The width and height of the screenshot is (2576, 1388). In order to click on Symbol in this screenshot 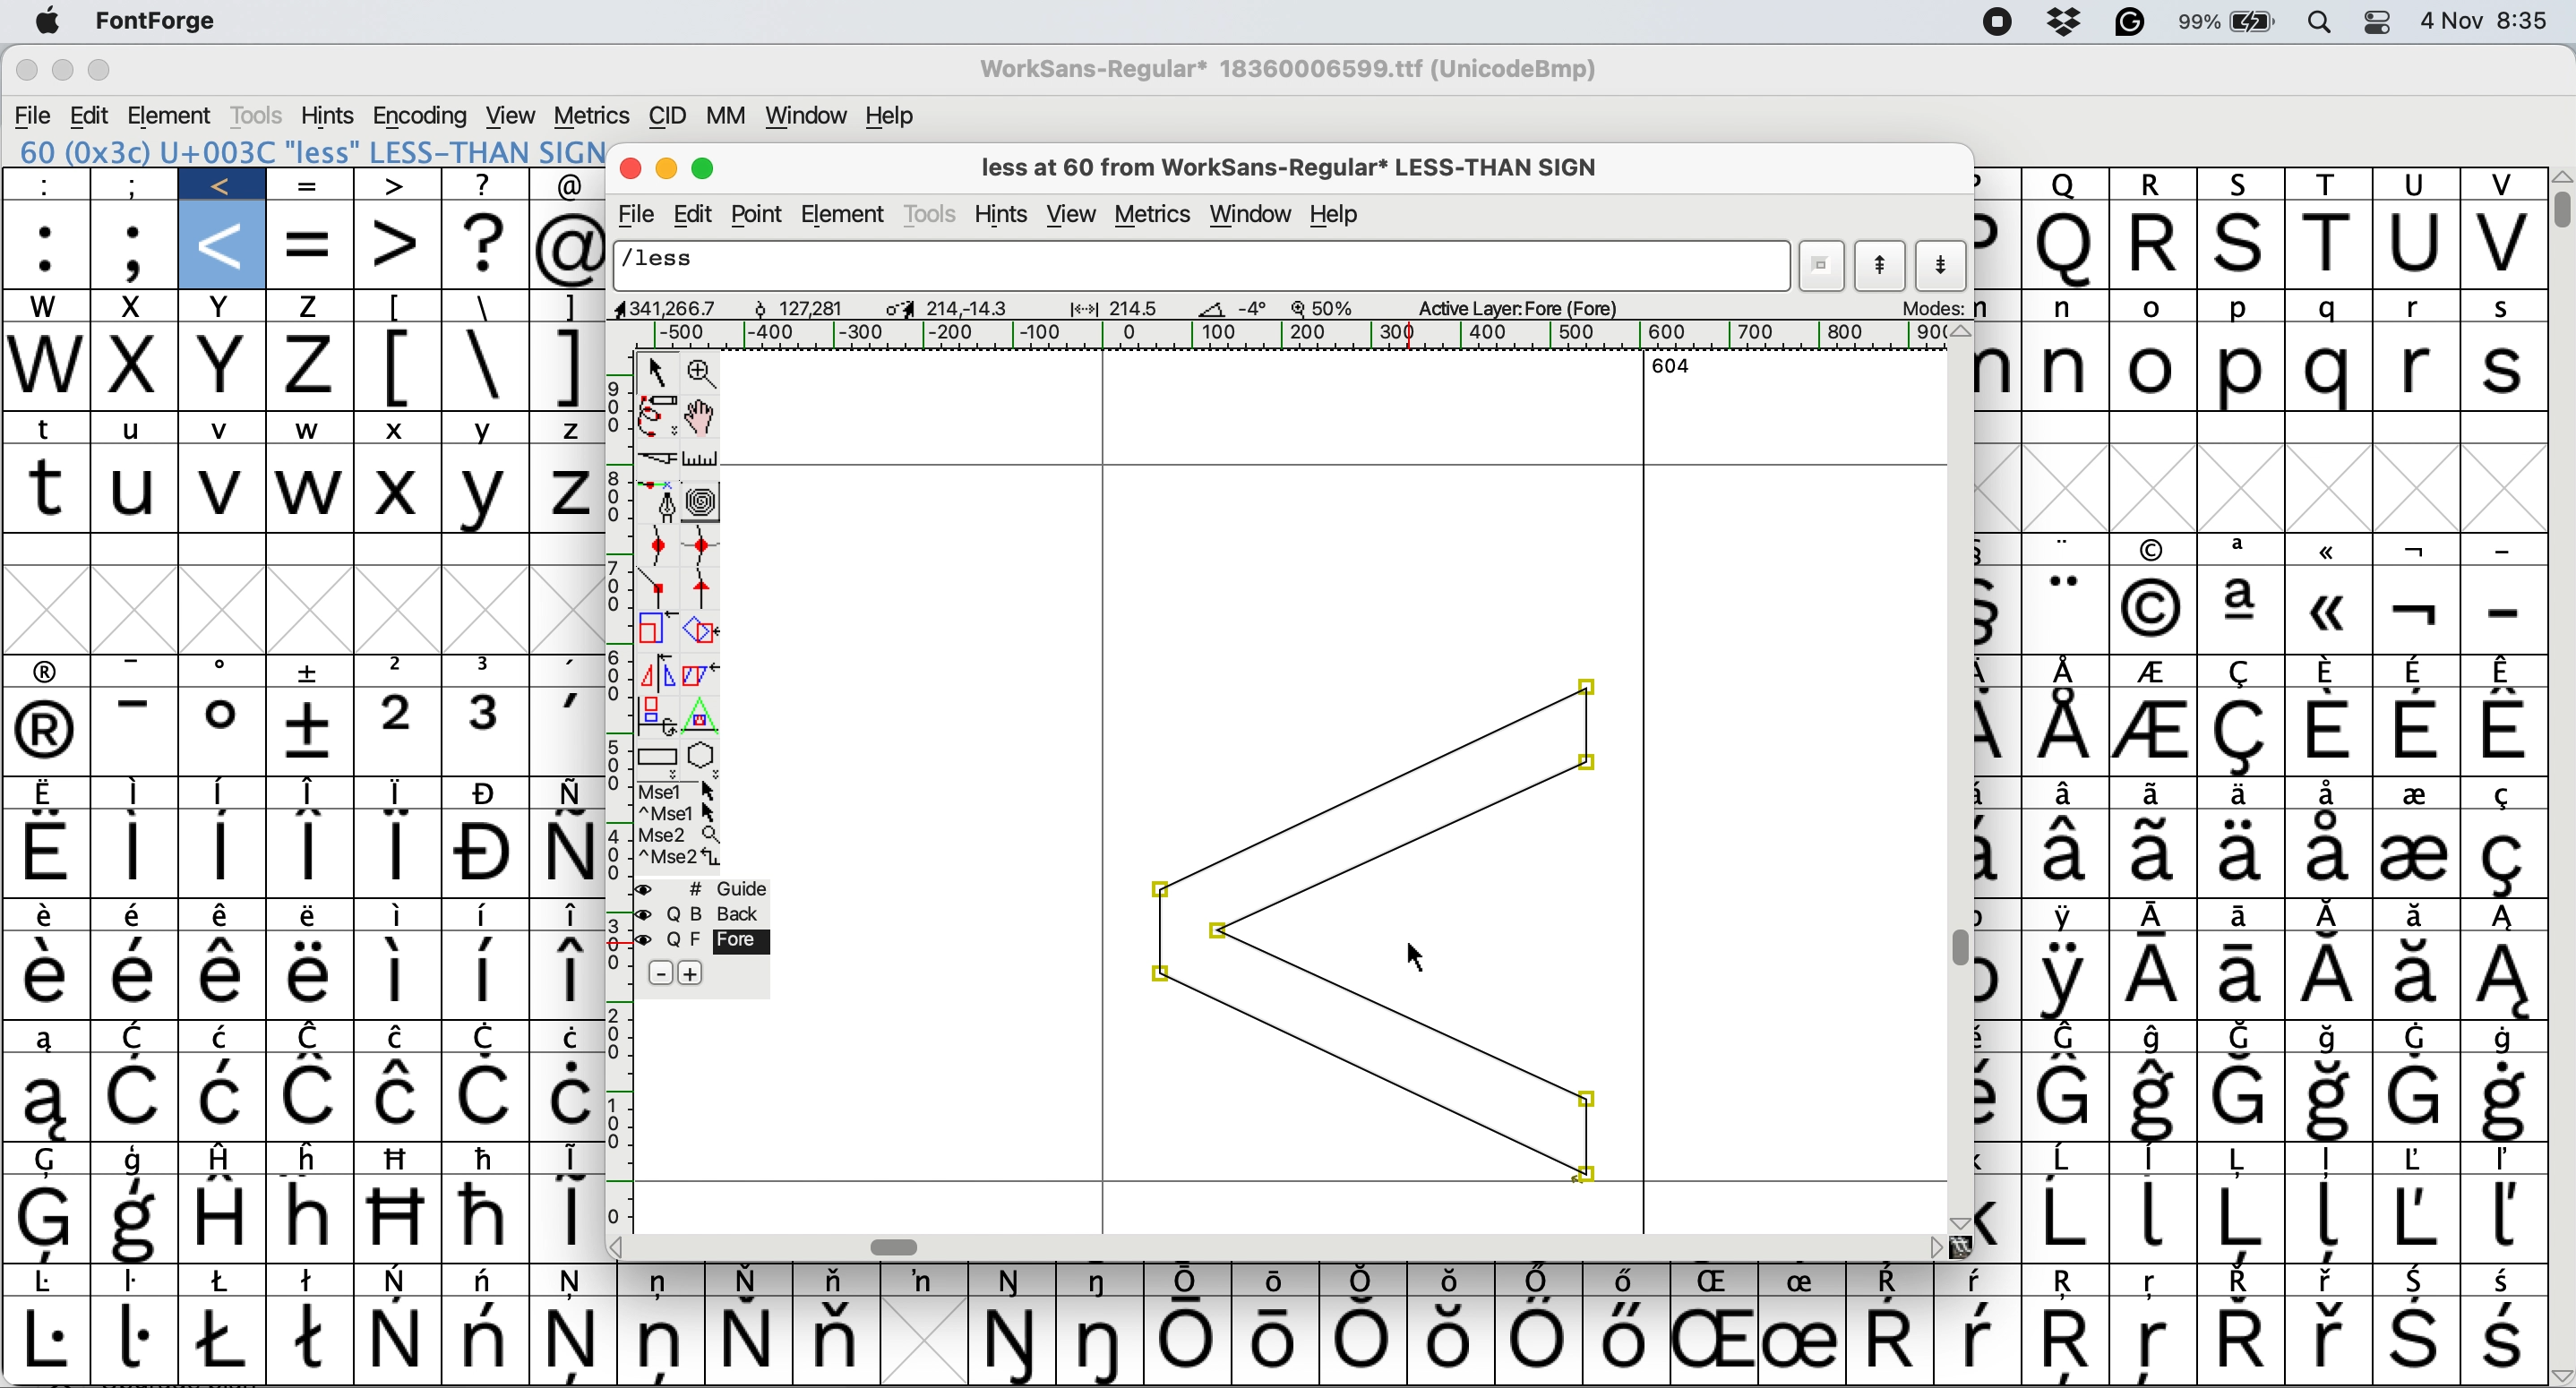, I will do `click(2327, 794)`.